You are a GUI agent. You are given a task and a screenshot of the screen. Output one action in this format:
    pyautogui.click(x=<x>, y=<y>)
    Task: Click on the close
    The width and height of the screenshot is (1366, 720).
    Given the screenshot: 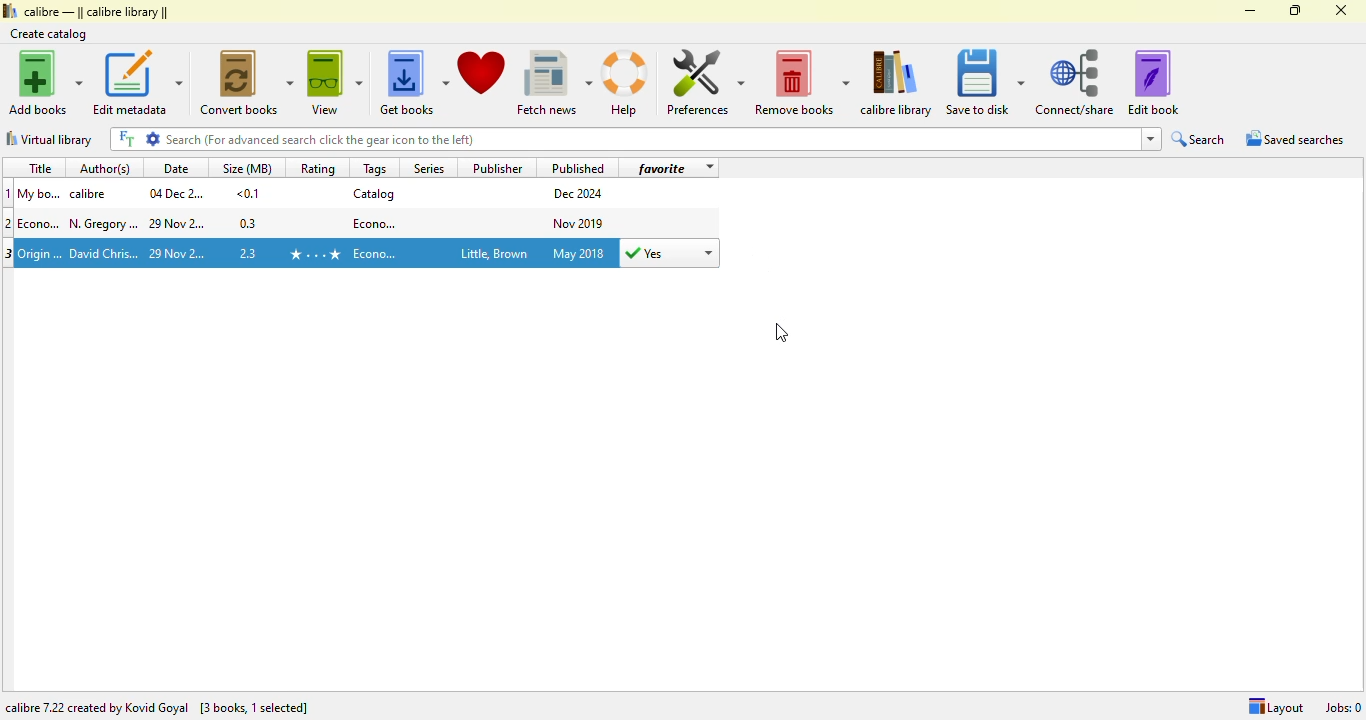 What is the action you would take?
    pyautogui.click(x=1340, y=10)
    